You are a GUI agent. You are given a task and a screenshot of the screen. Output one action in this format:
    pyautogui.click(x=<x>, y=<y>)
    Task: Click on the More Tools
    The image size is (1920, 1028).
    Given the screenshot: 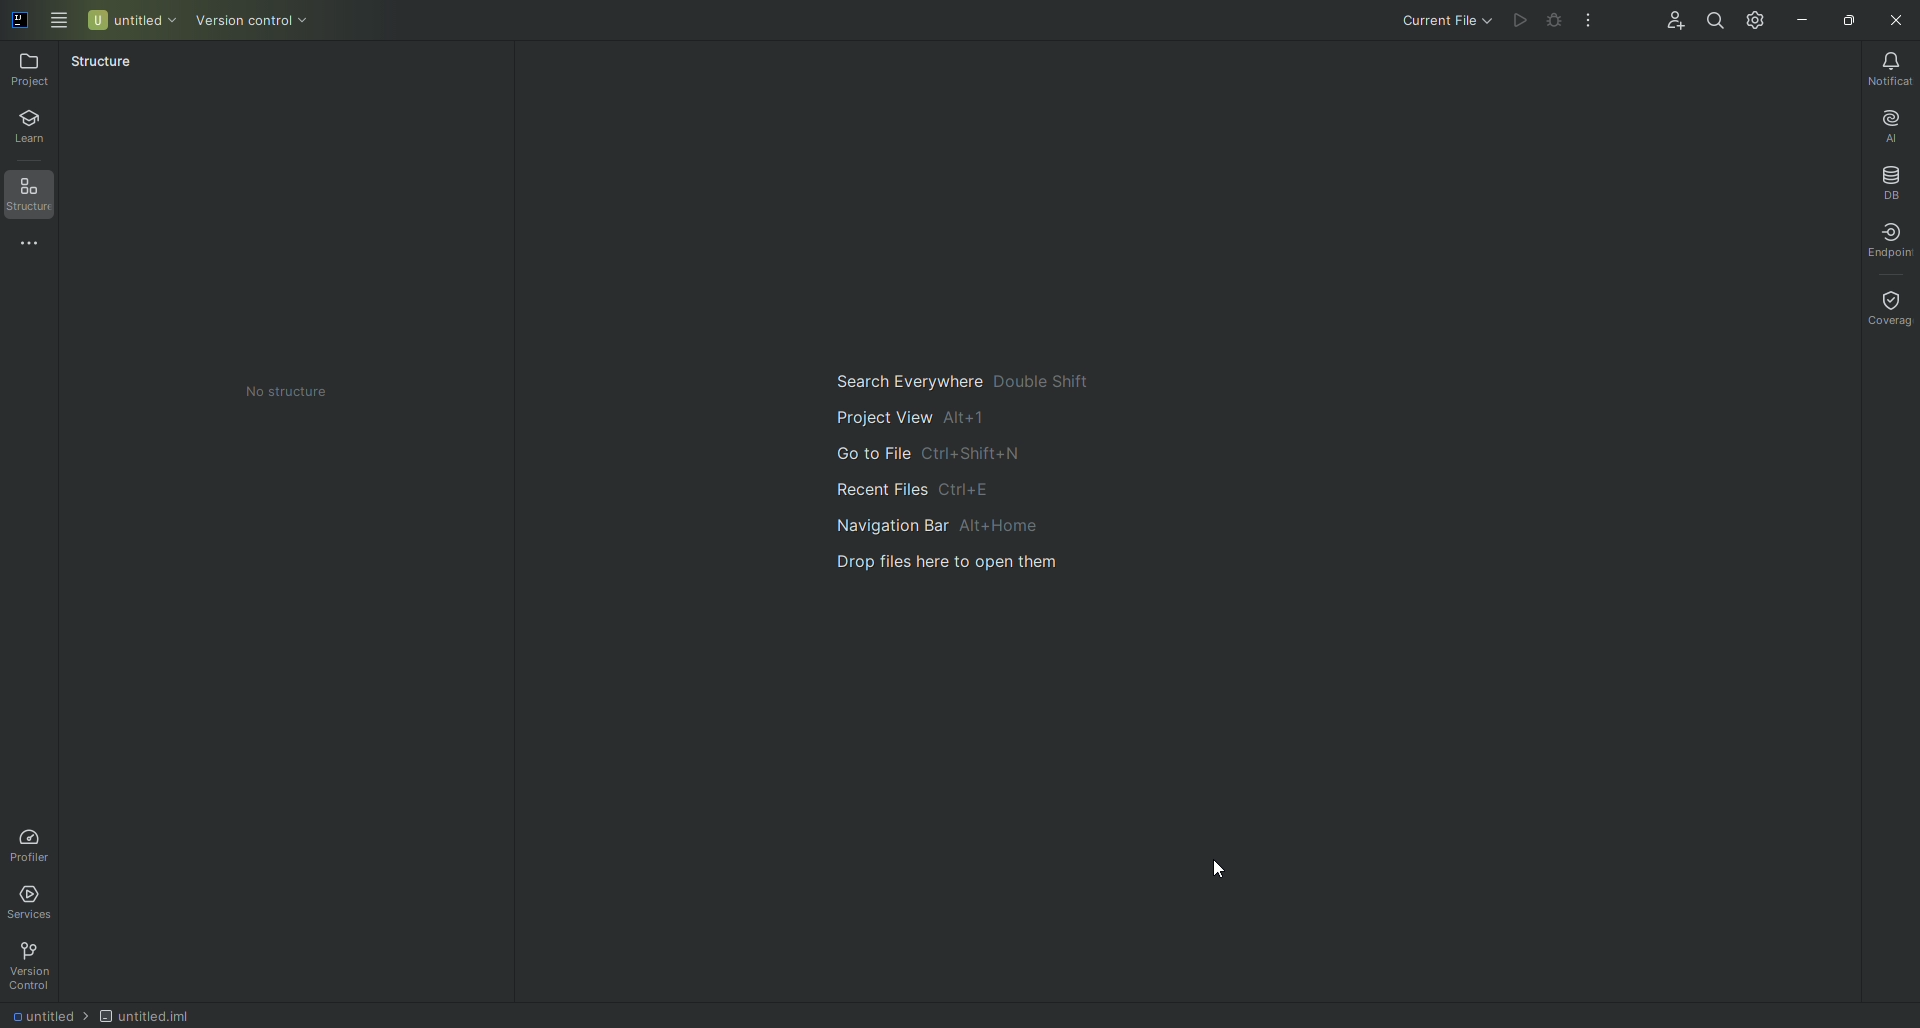 What is the action you would take?
    pyautogui.click(x=36, y=247)
    